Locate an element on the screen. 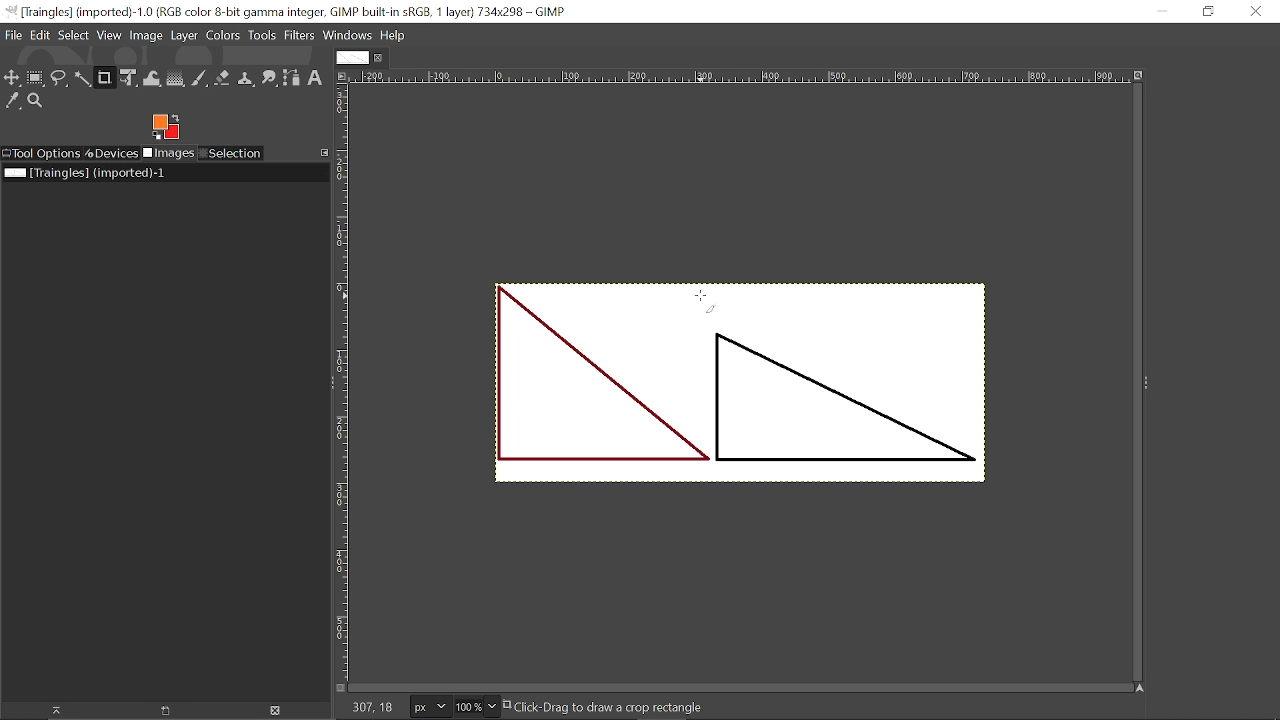 This screenshot has height=720, width=1280. Crop tool is located at coordinates (105, 79).